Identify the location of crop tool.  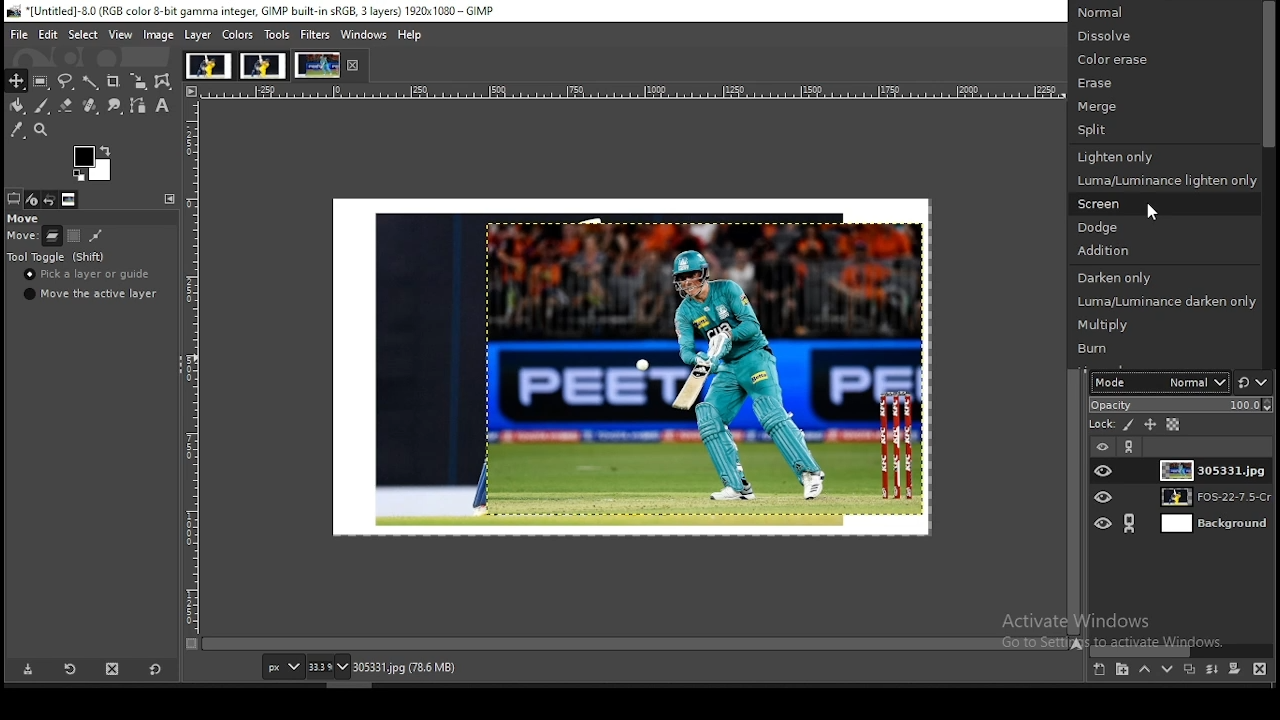
(114, 82).